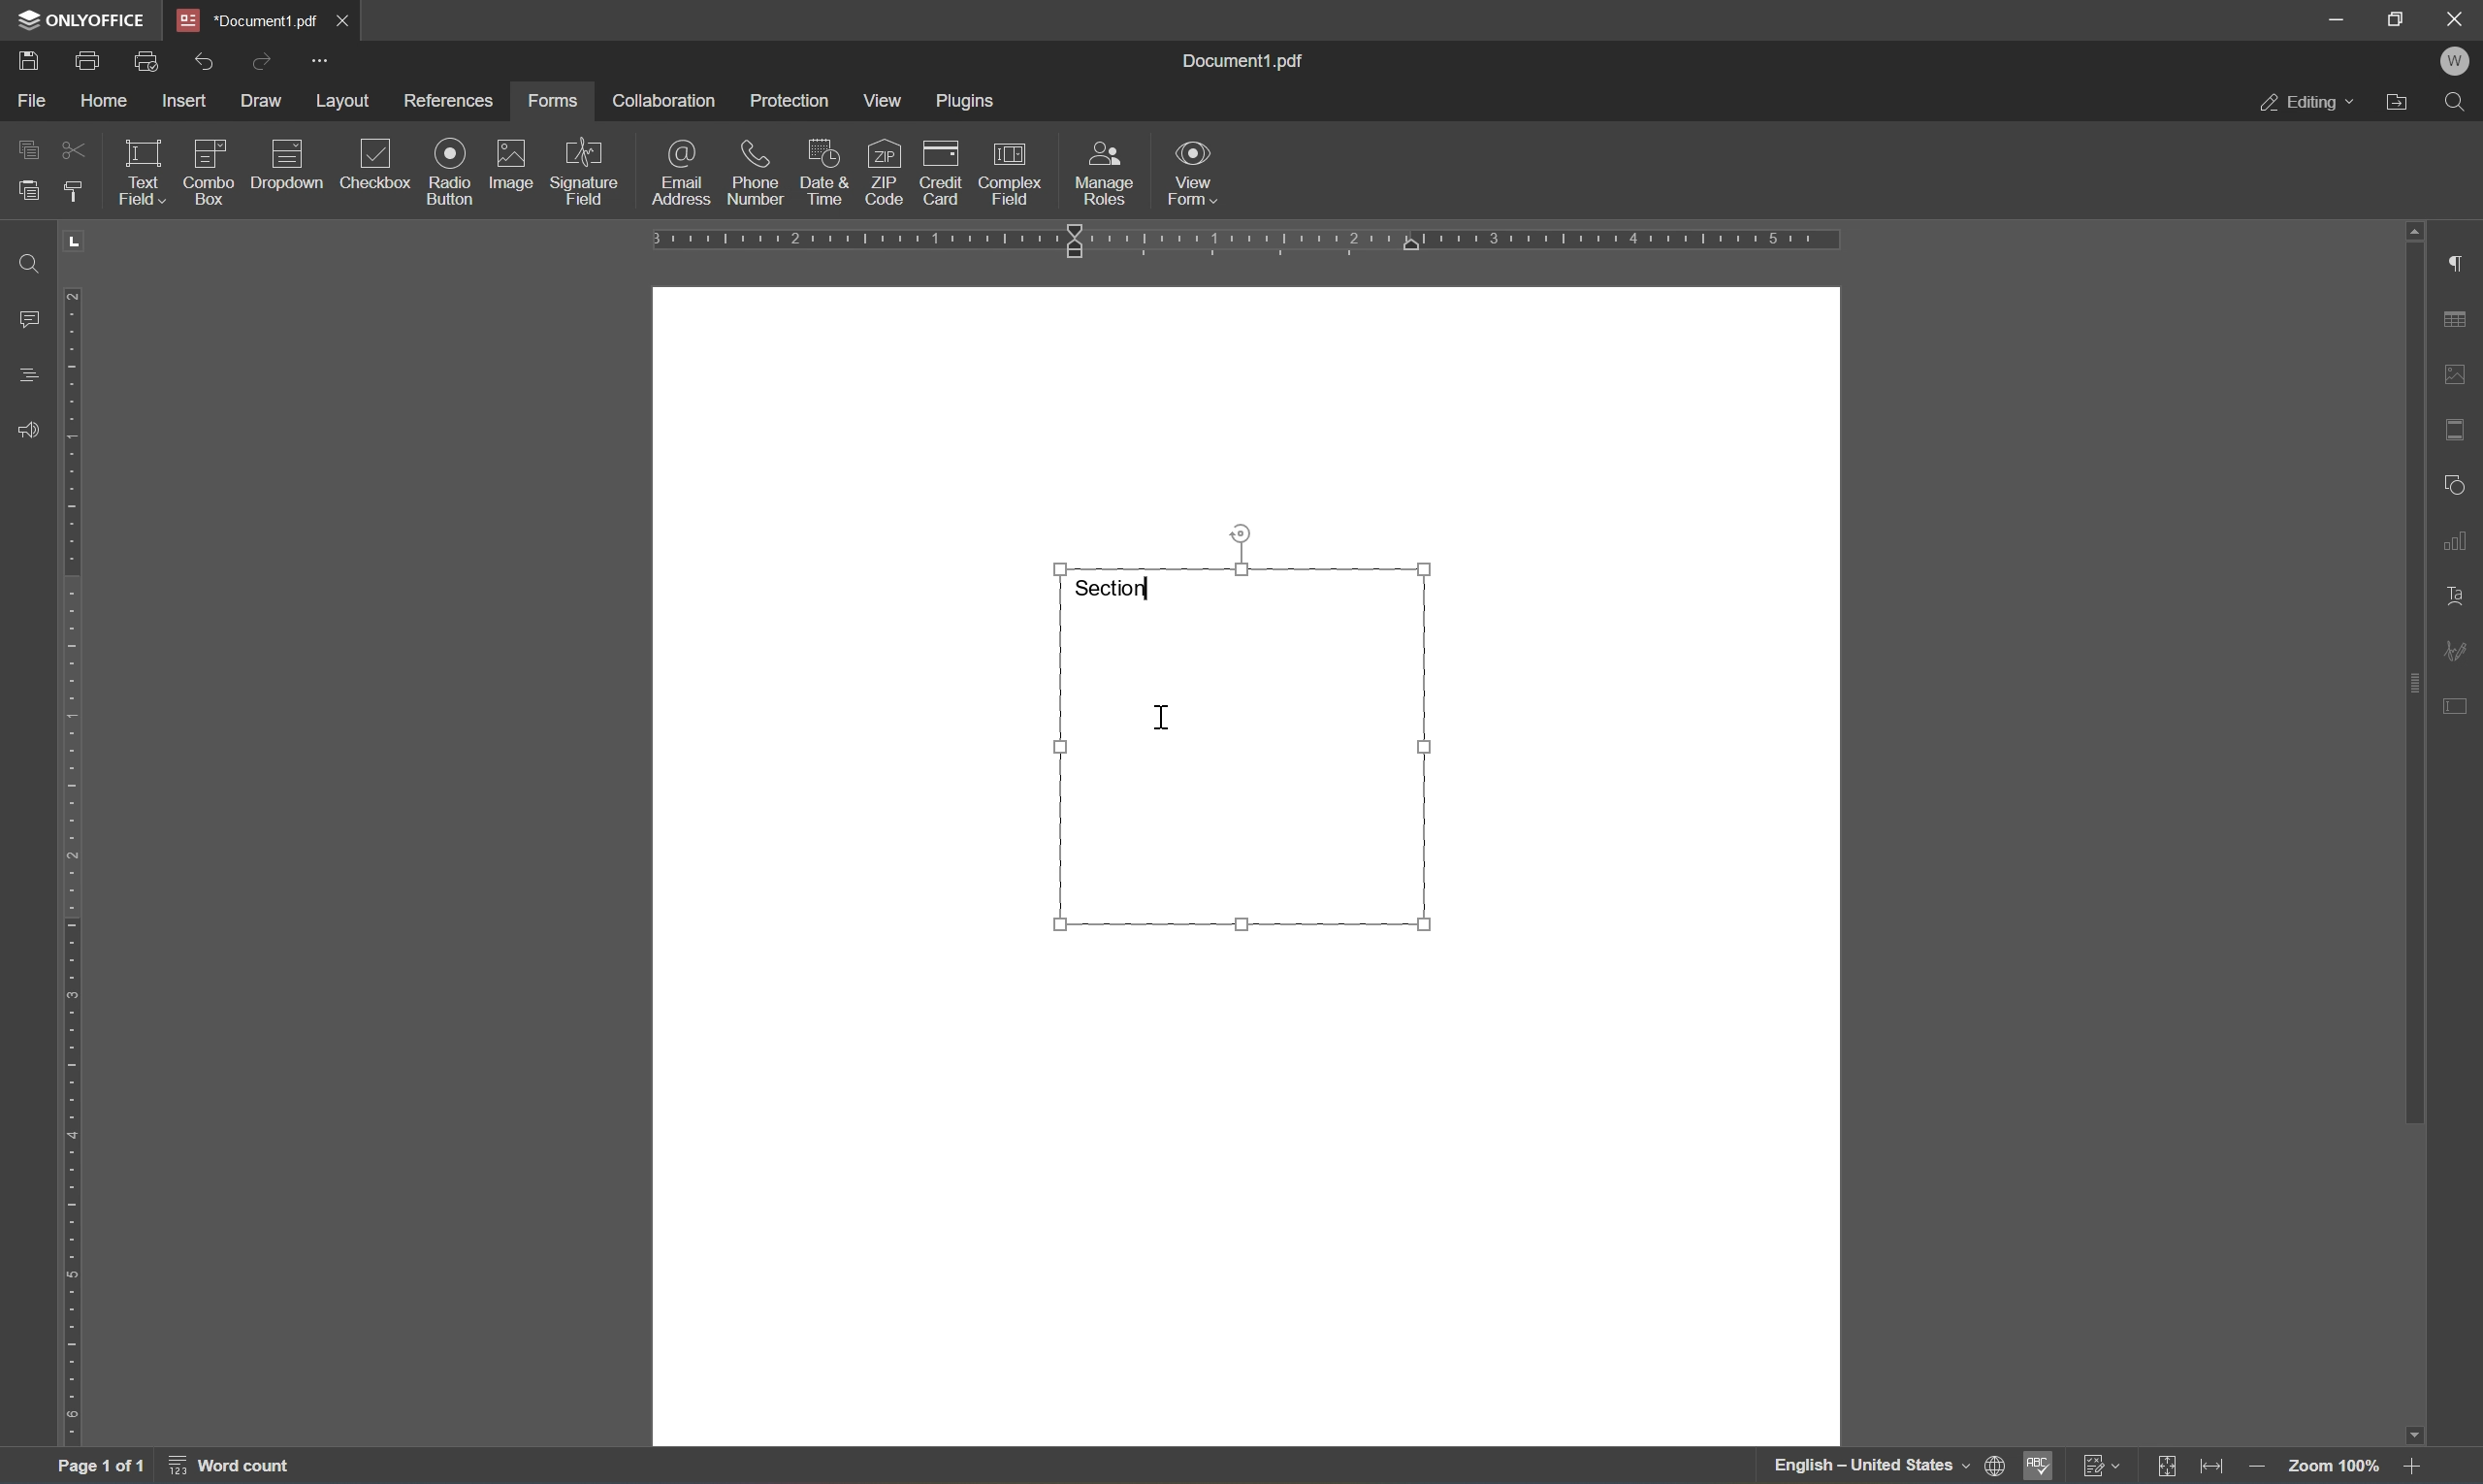  What do you see at coordinates (452, 172) in the screenshot?
I see `radio button` at bounding box center [452, 172].